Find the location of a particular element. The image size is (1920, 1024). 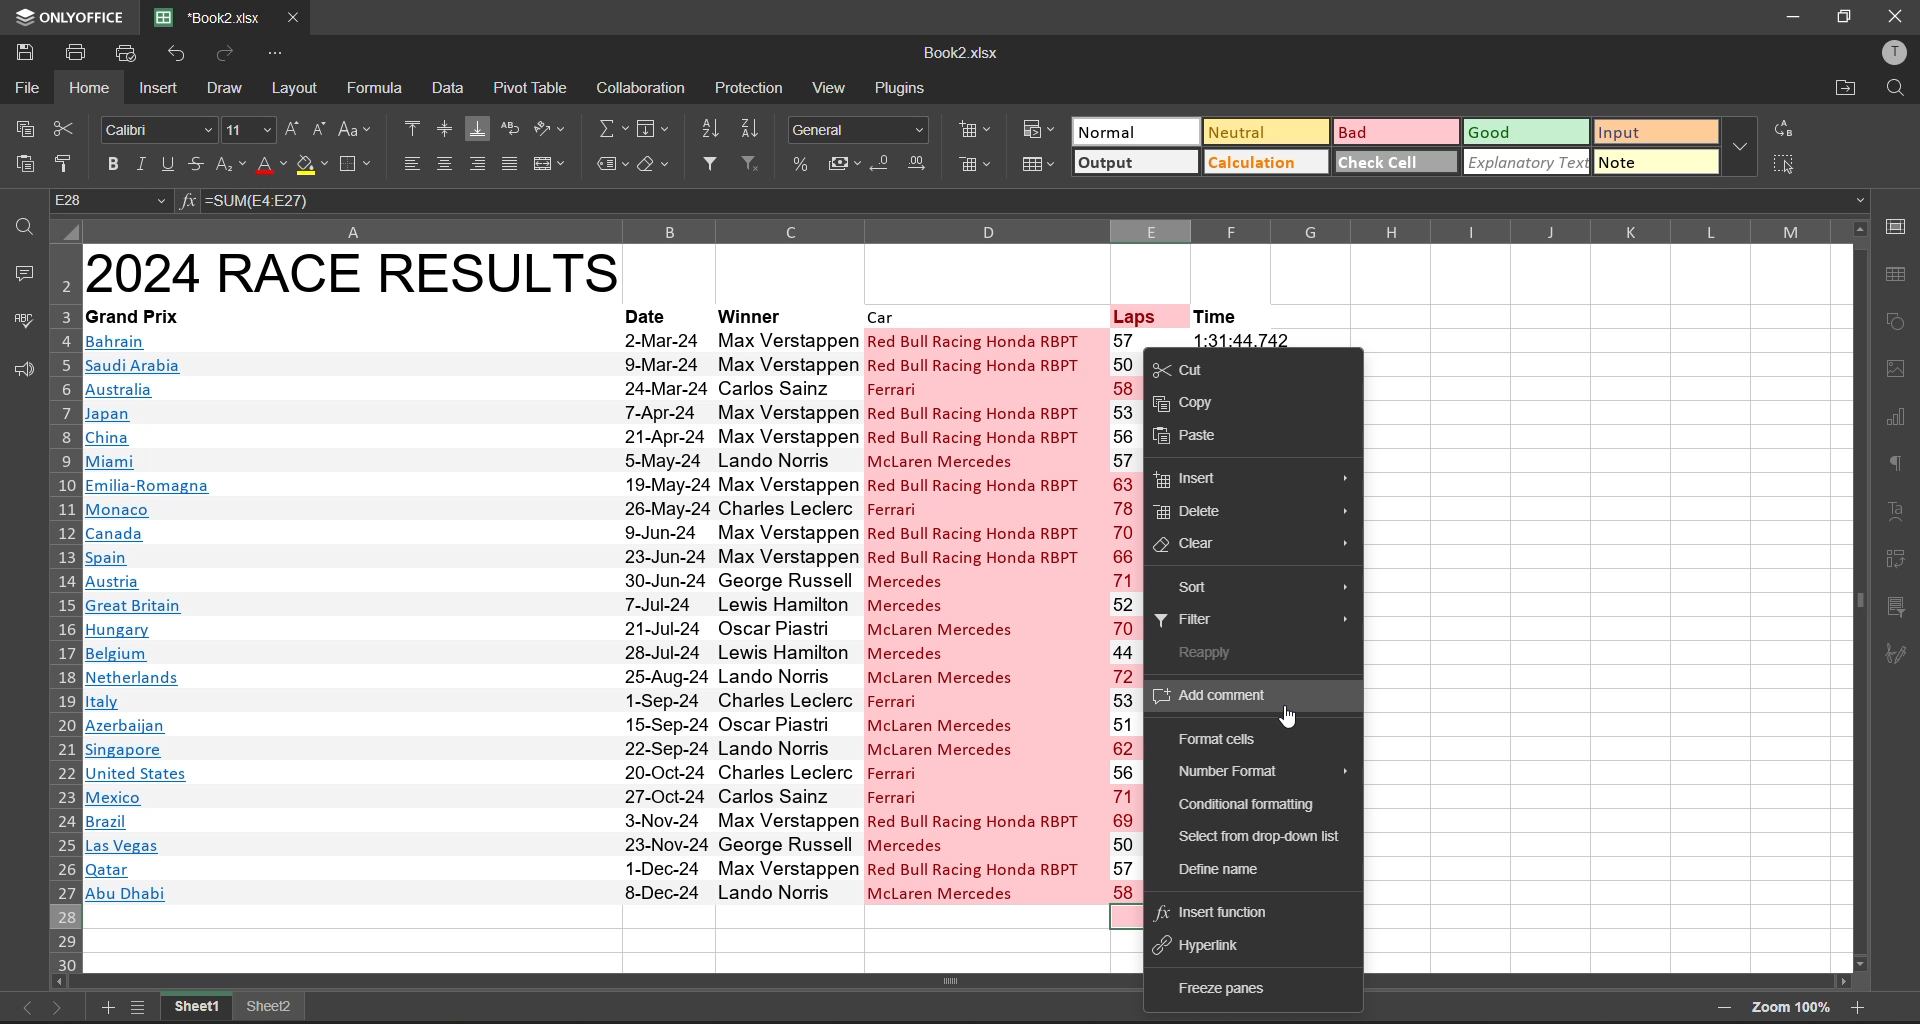

winner is located at coordinates (750, 317).